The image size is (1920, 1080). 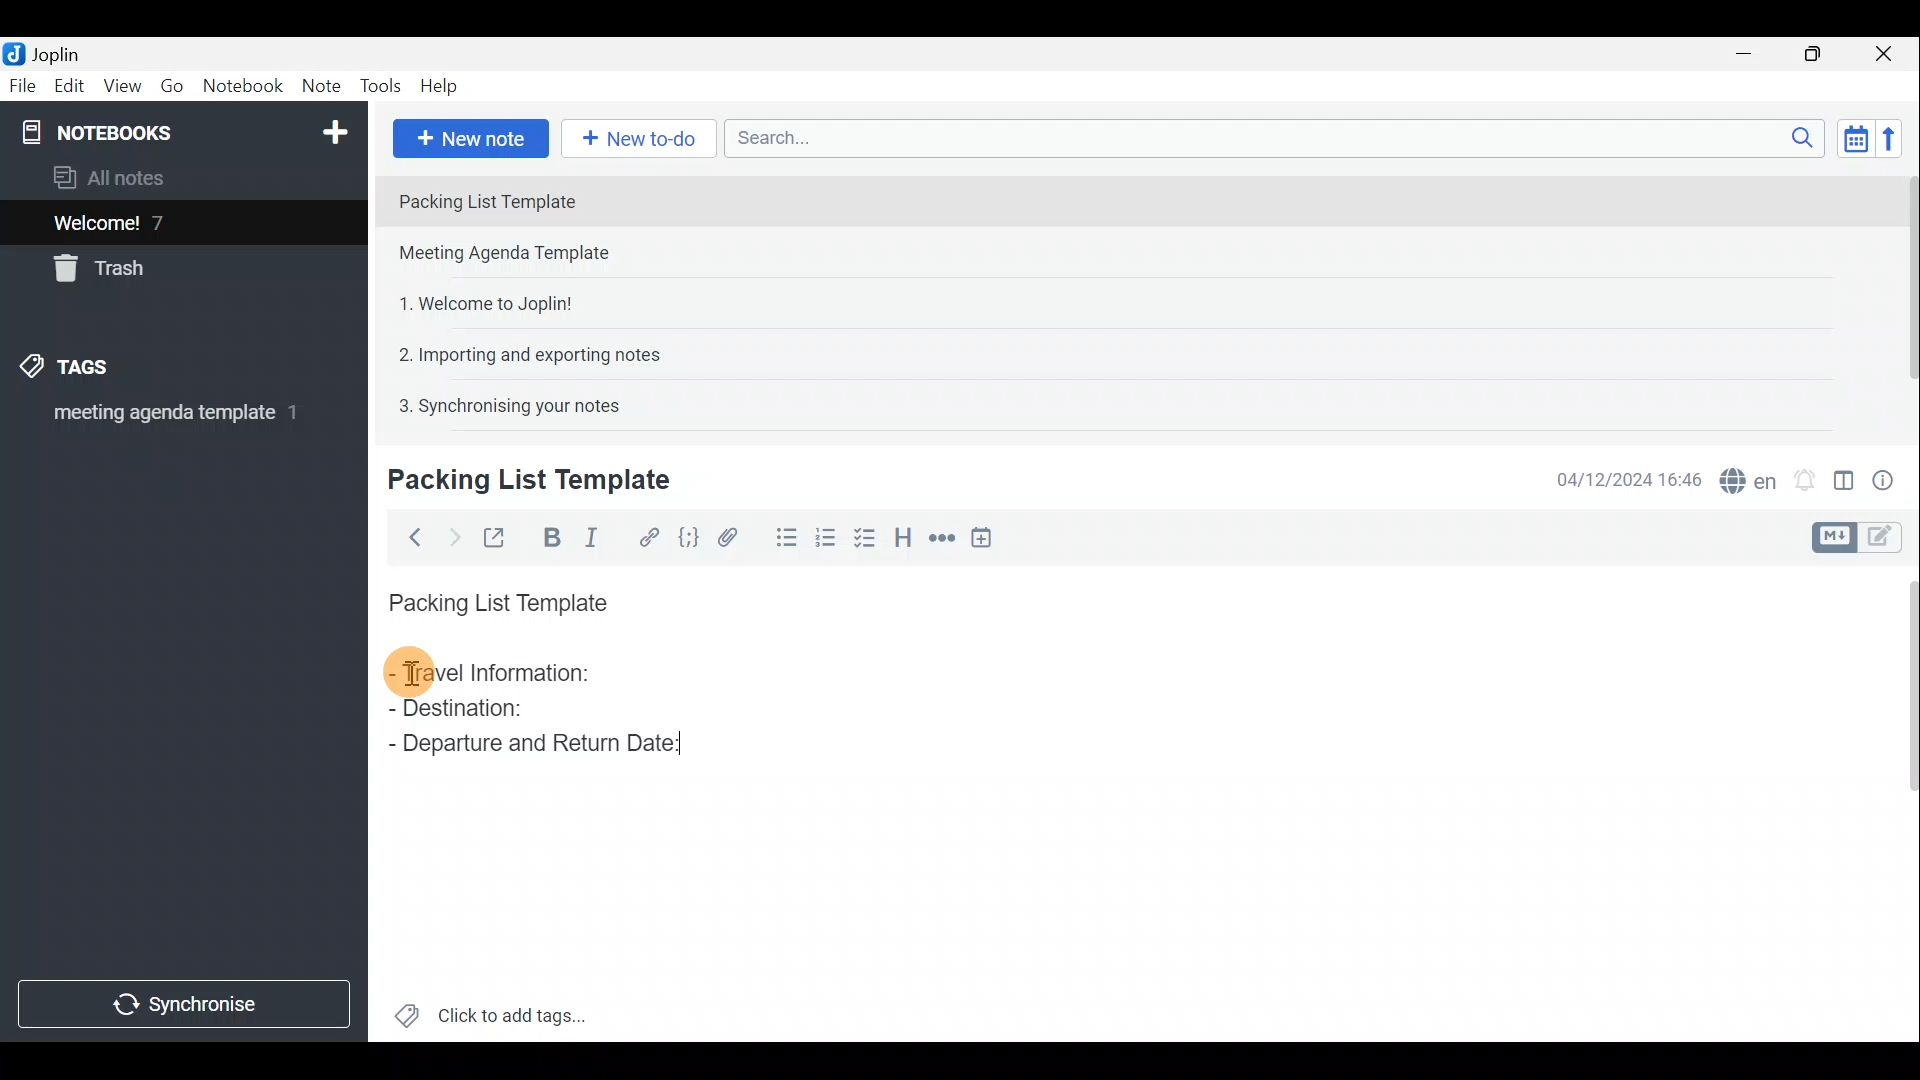 What do you see at coordinates (939, 538) in the screenshot?
I see `Horizontal rule` at bounding box center [939, 538].